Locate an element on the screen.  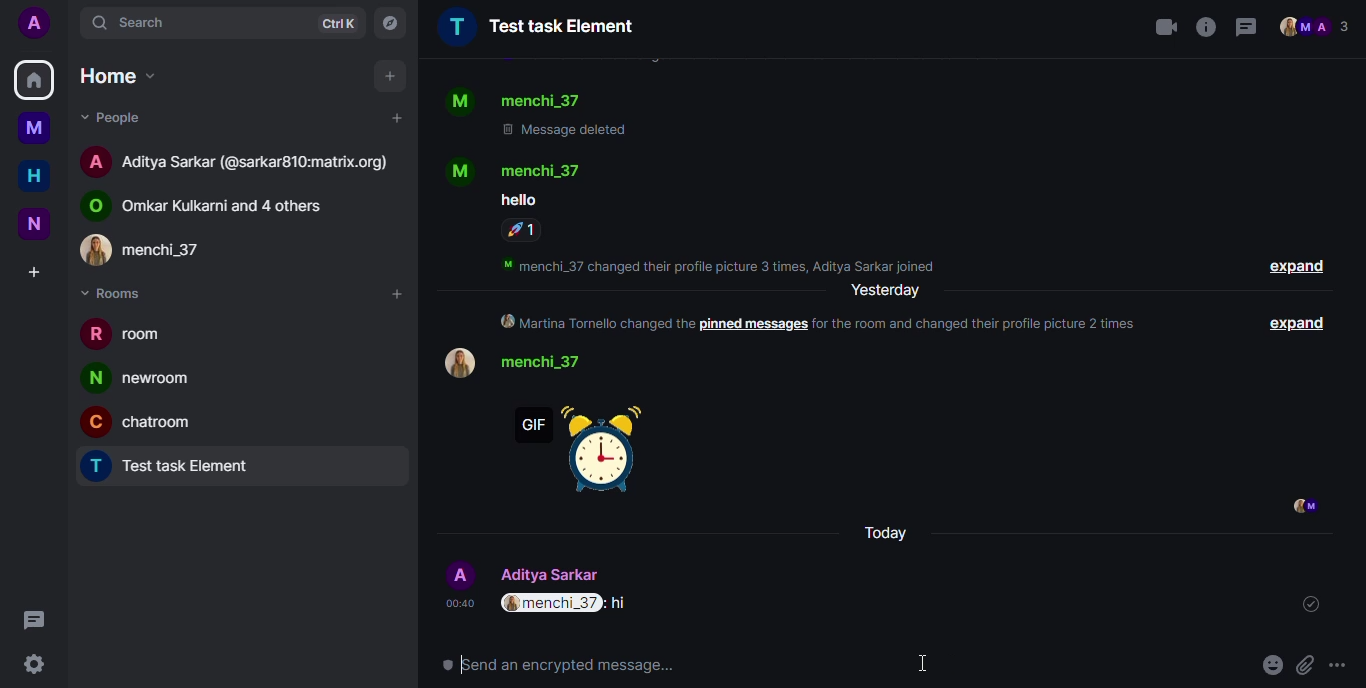
send an encrypted message is located at coordinates (558, 666).